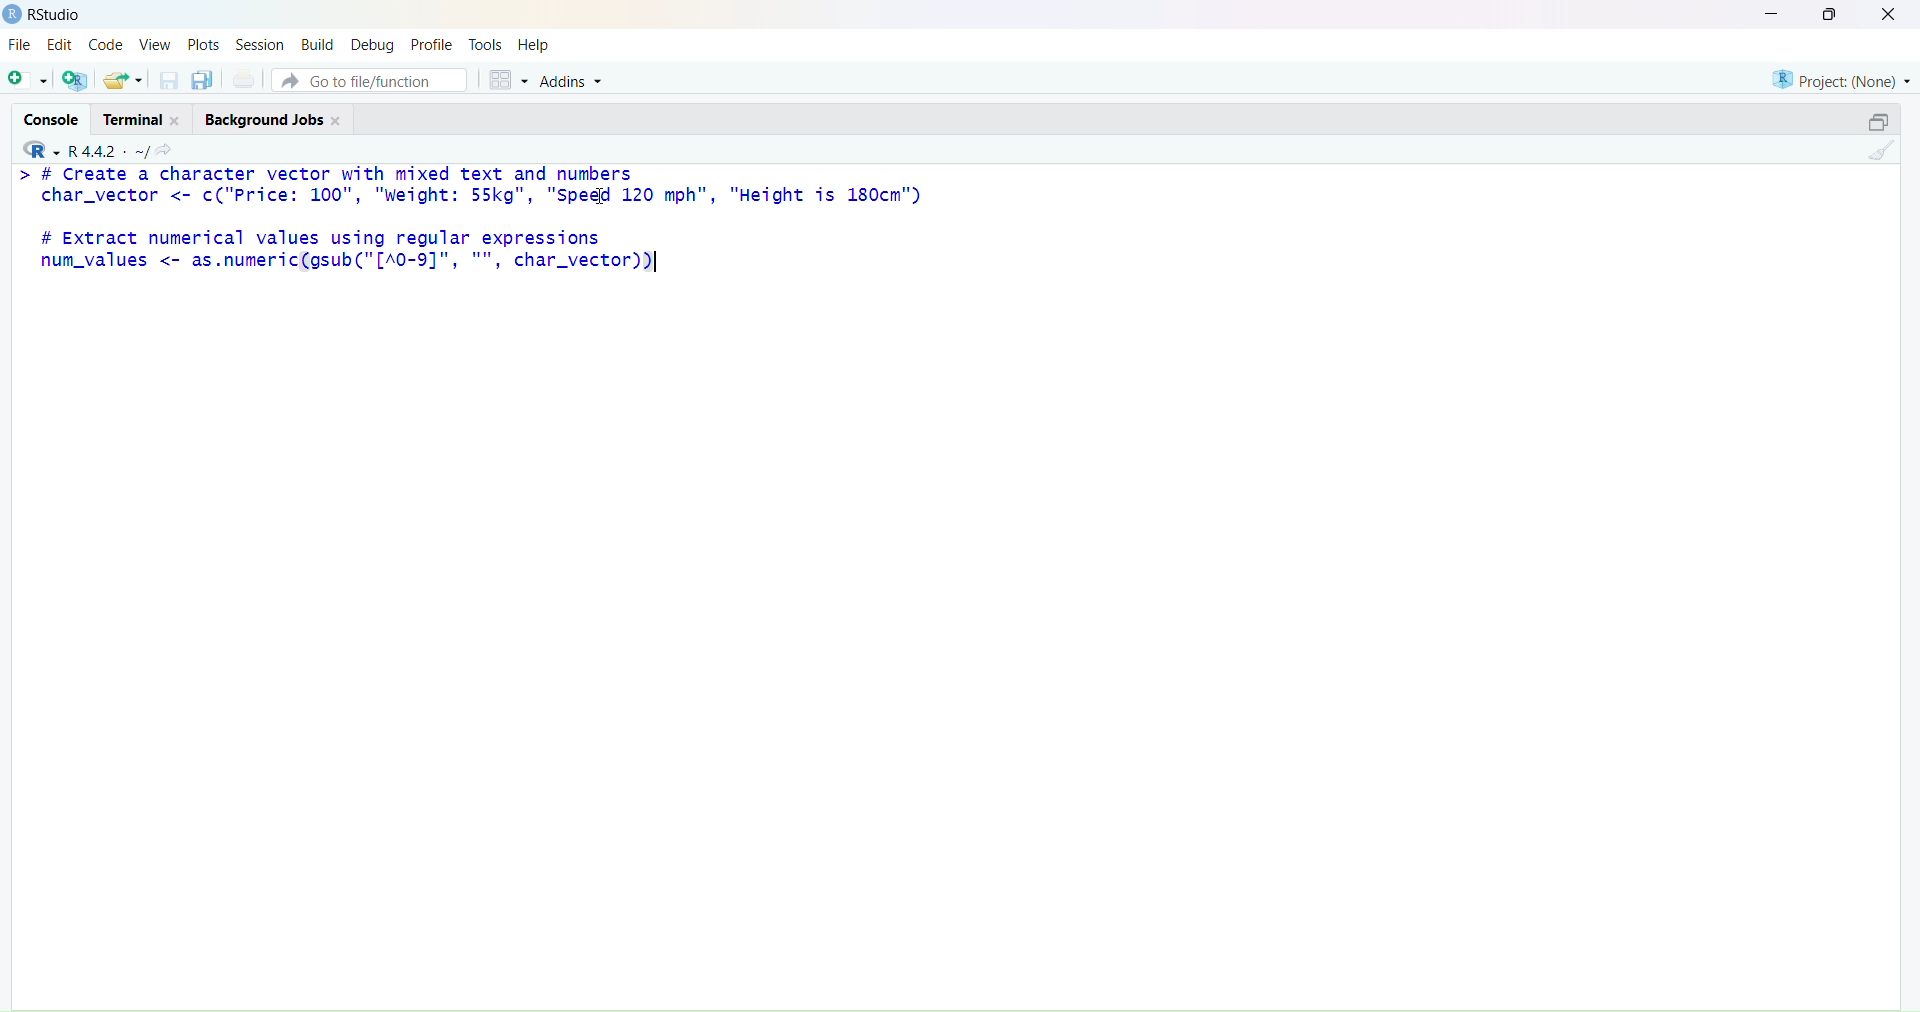 This screenshot has width=1920, height=1012. I want to click on code, so click(105, 45).